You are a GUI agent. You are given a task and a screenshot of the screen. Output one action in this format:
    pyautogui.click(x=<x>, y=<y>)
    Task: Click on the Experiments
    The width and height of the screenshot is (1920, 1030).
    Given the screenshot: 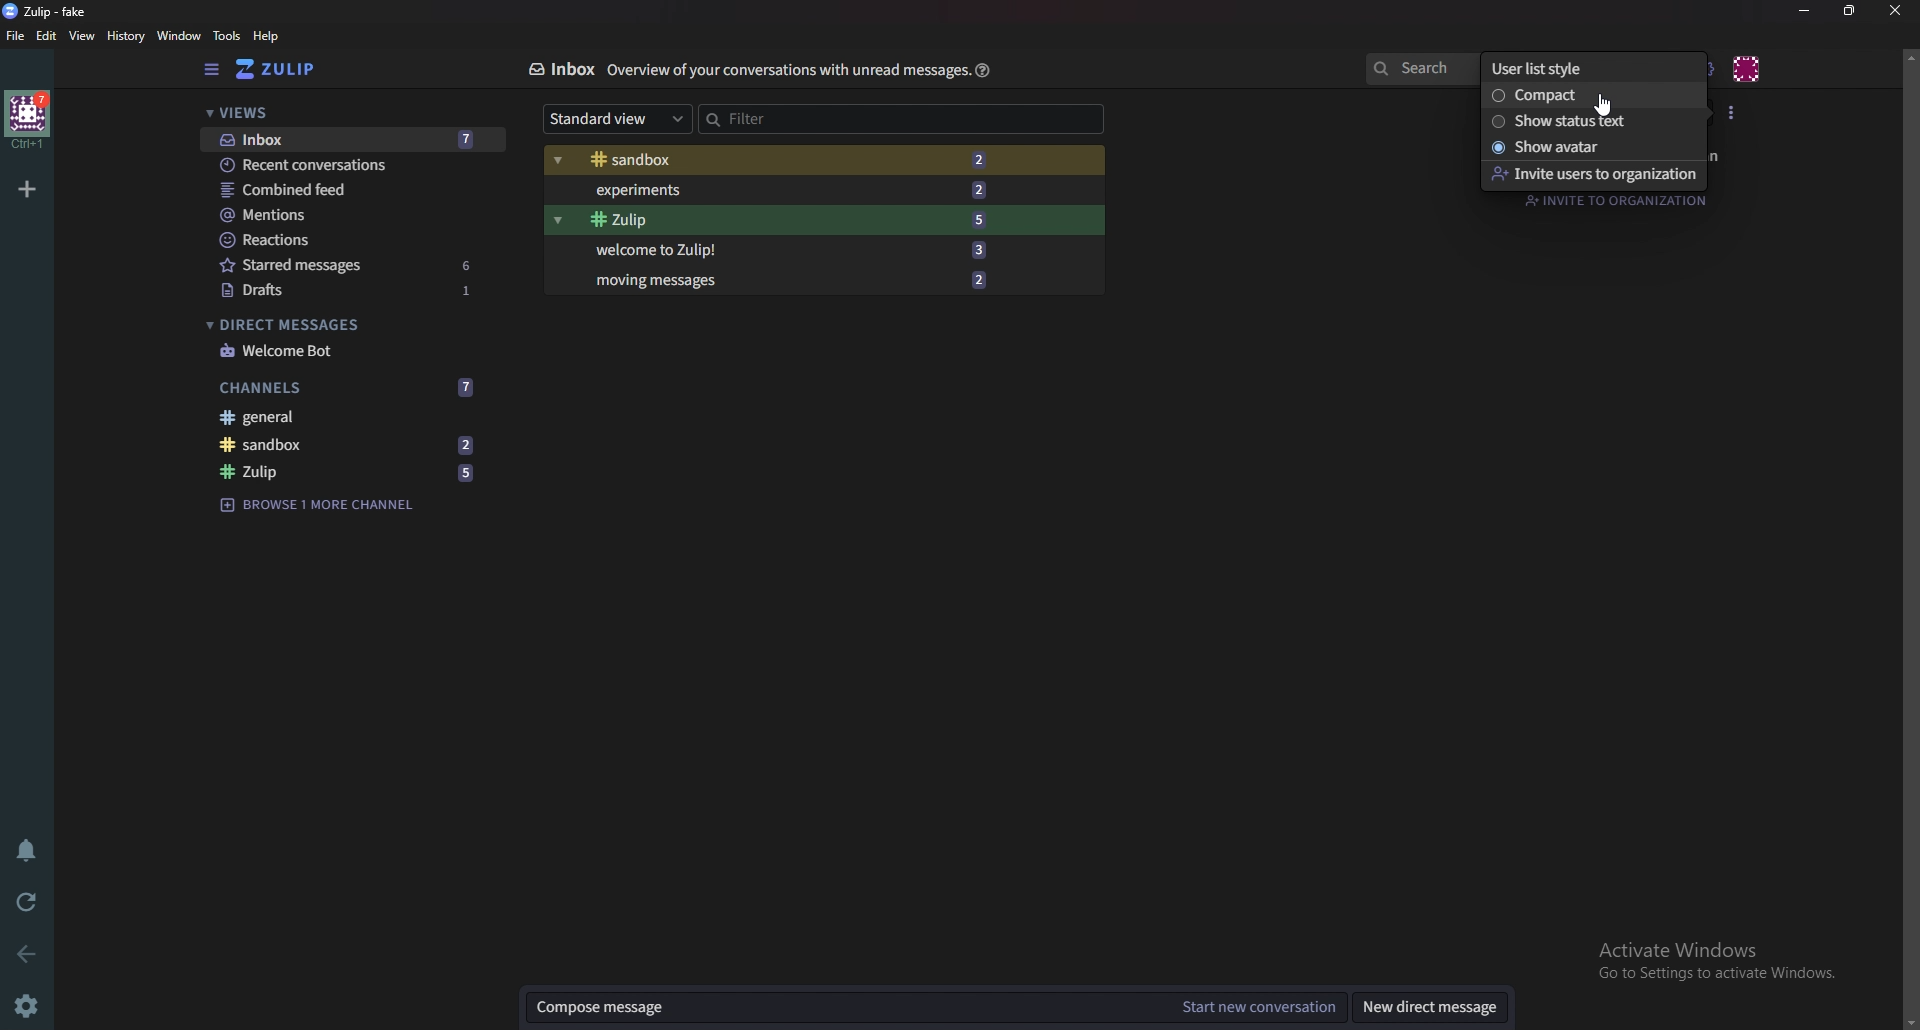 What is the action you would take?
    pyautogui.click(x=799, y=189)
    